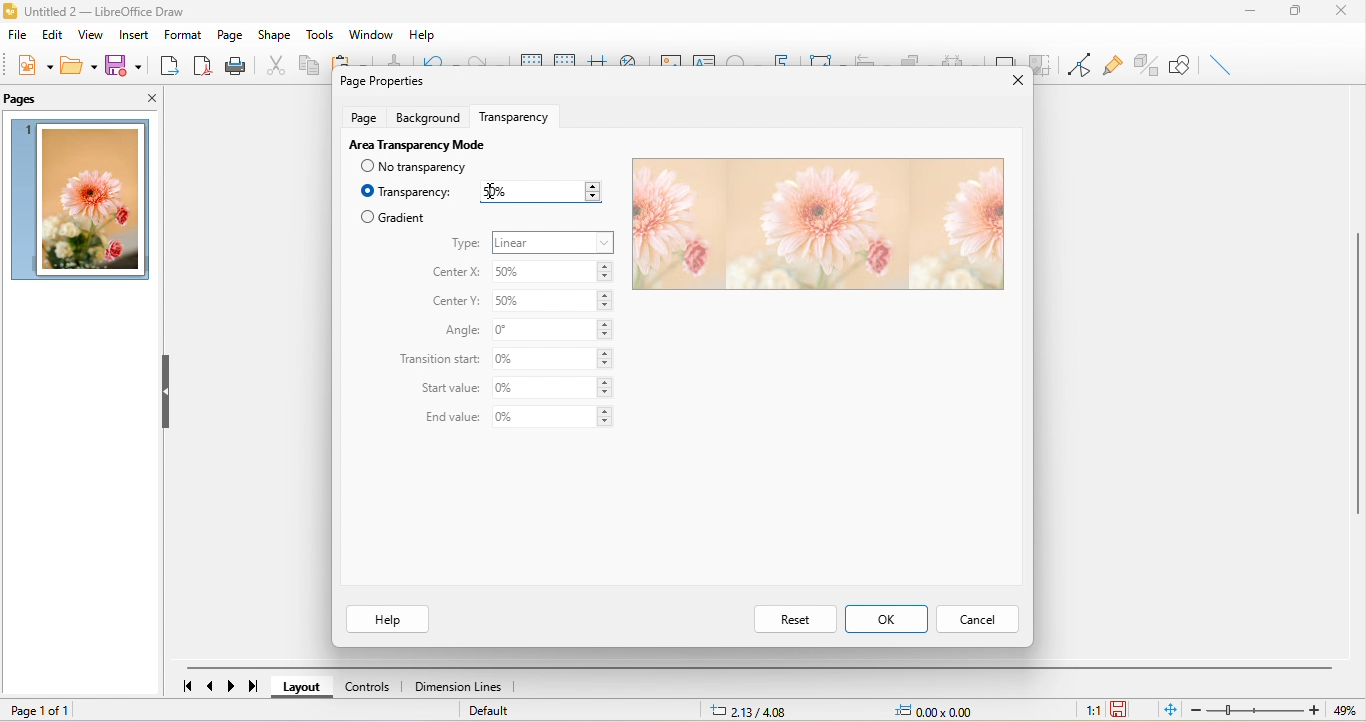 The height and width of the screenshot is (722, 1366). I want to click on page, so click(363, 116).